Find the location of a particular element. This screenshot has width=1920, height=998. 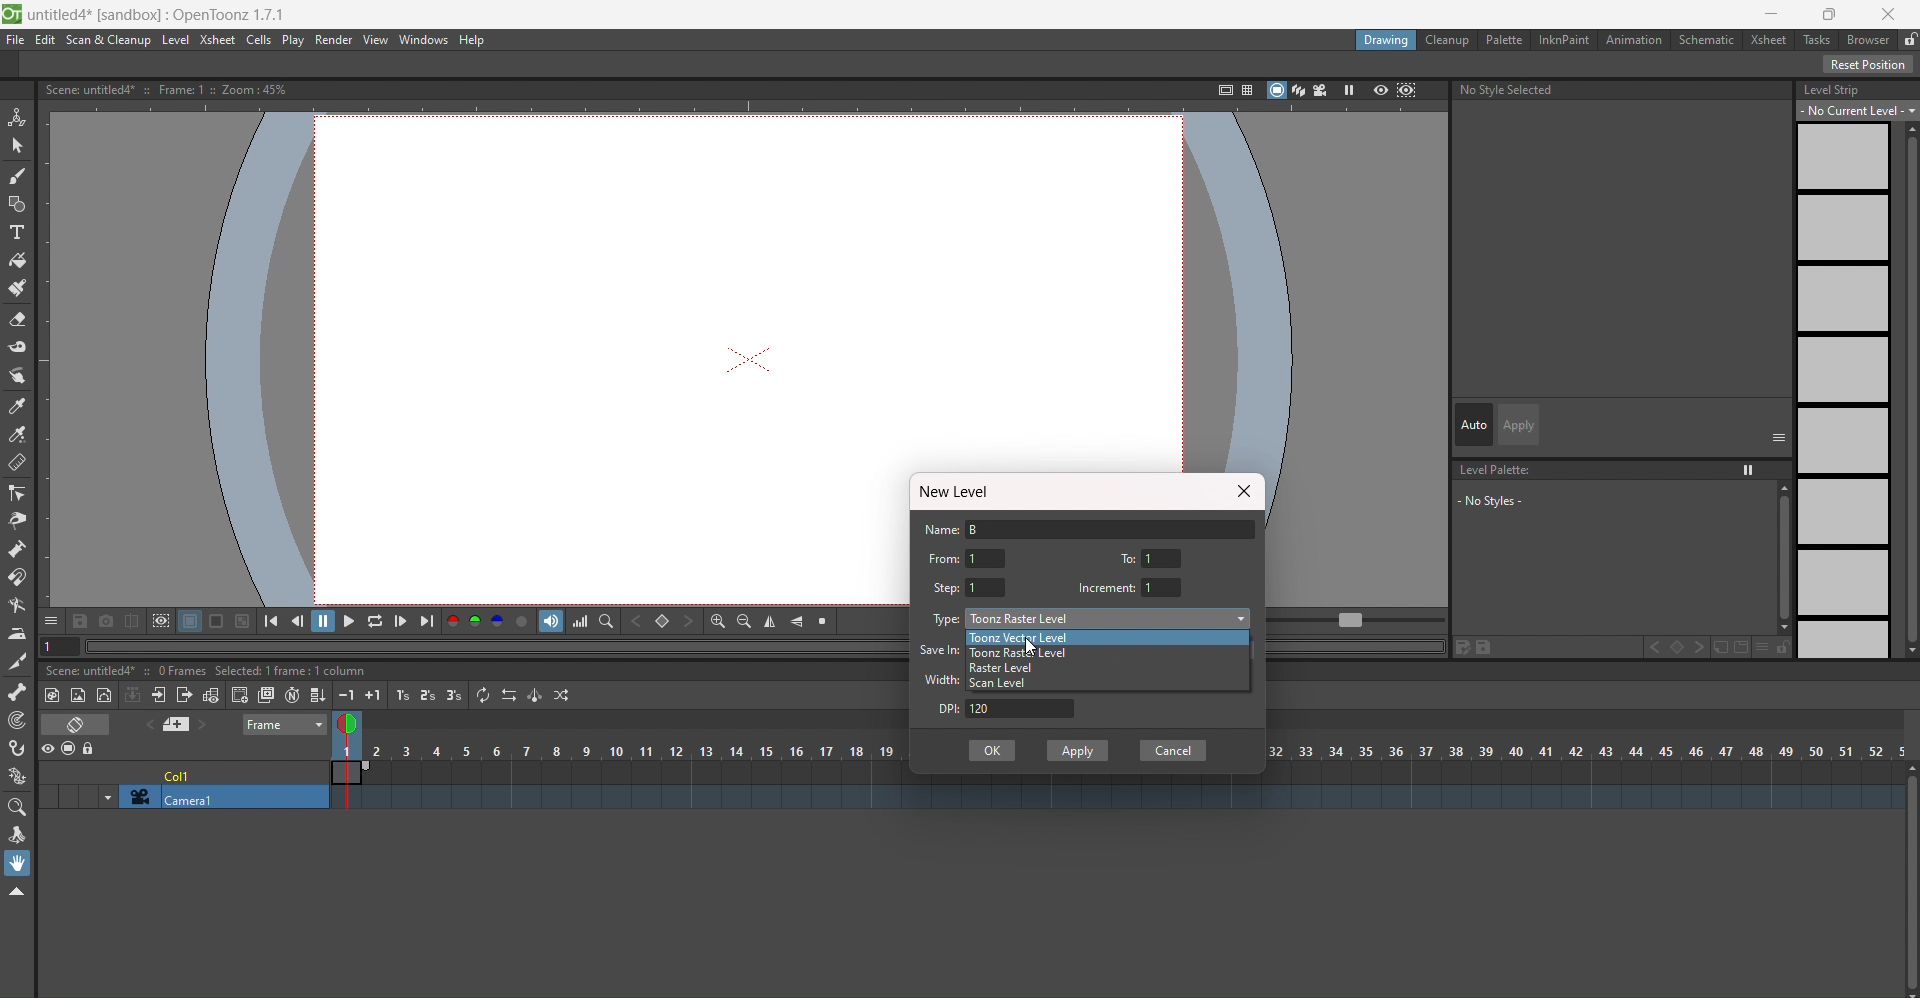

brush tool is located at coordinates (17, 177).